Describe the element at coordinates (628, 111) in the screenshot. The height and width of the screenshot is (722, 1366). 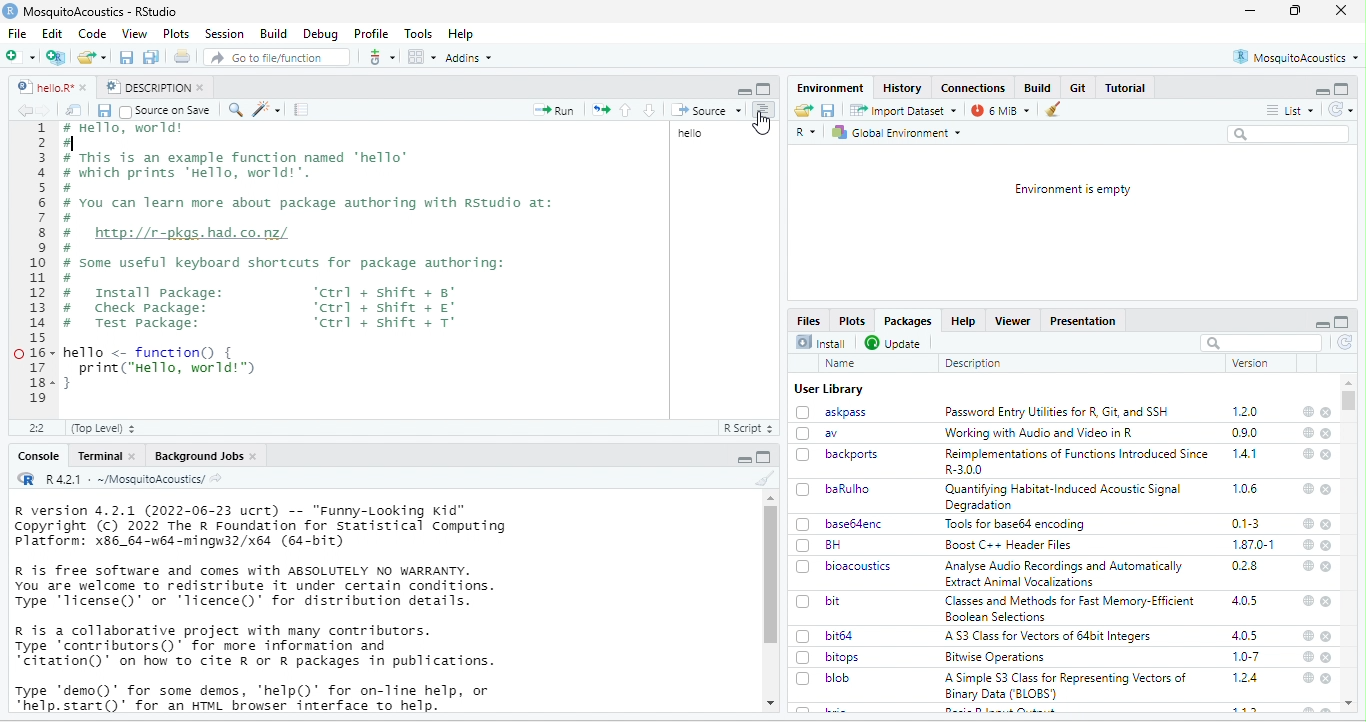
I see `Go to previous section` at that location.